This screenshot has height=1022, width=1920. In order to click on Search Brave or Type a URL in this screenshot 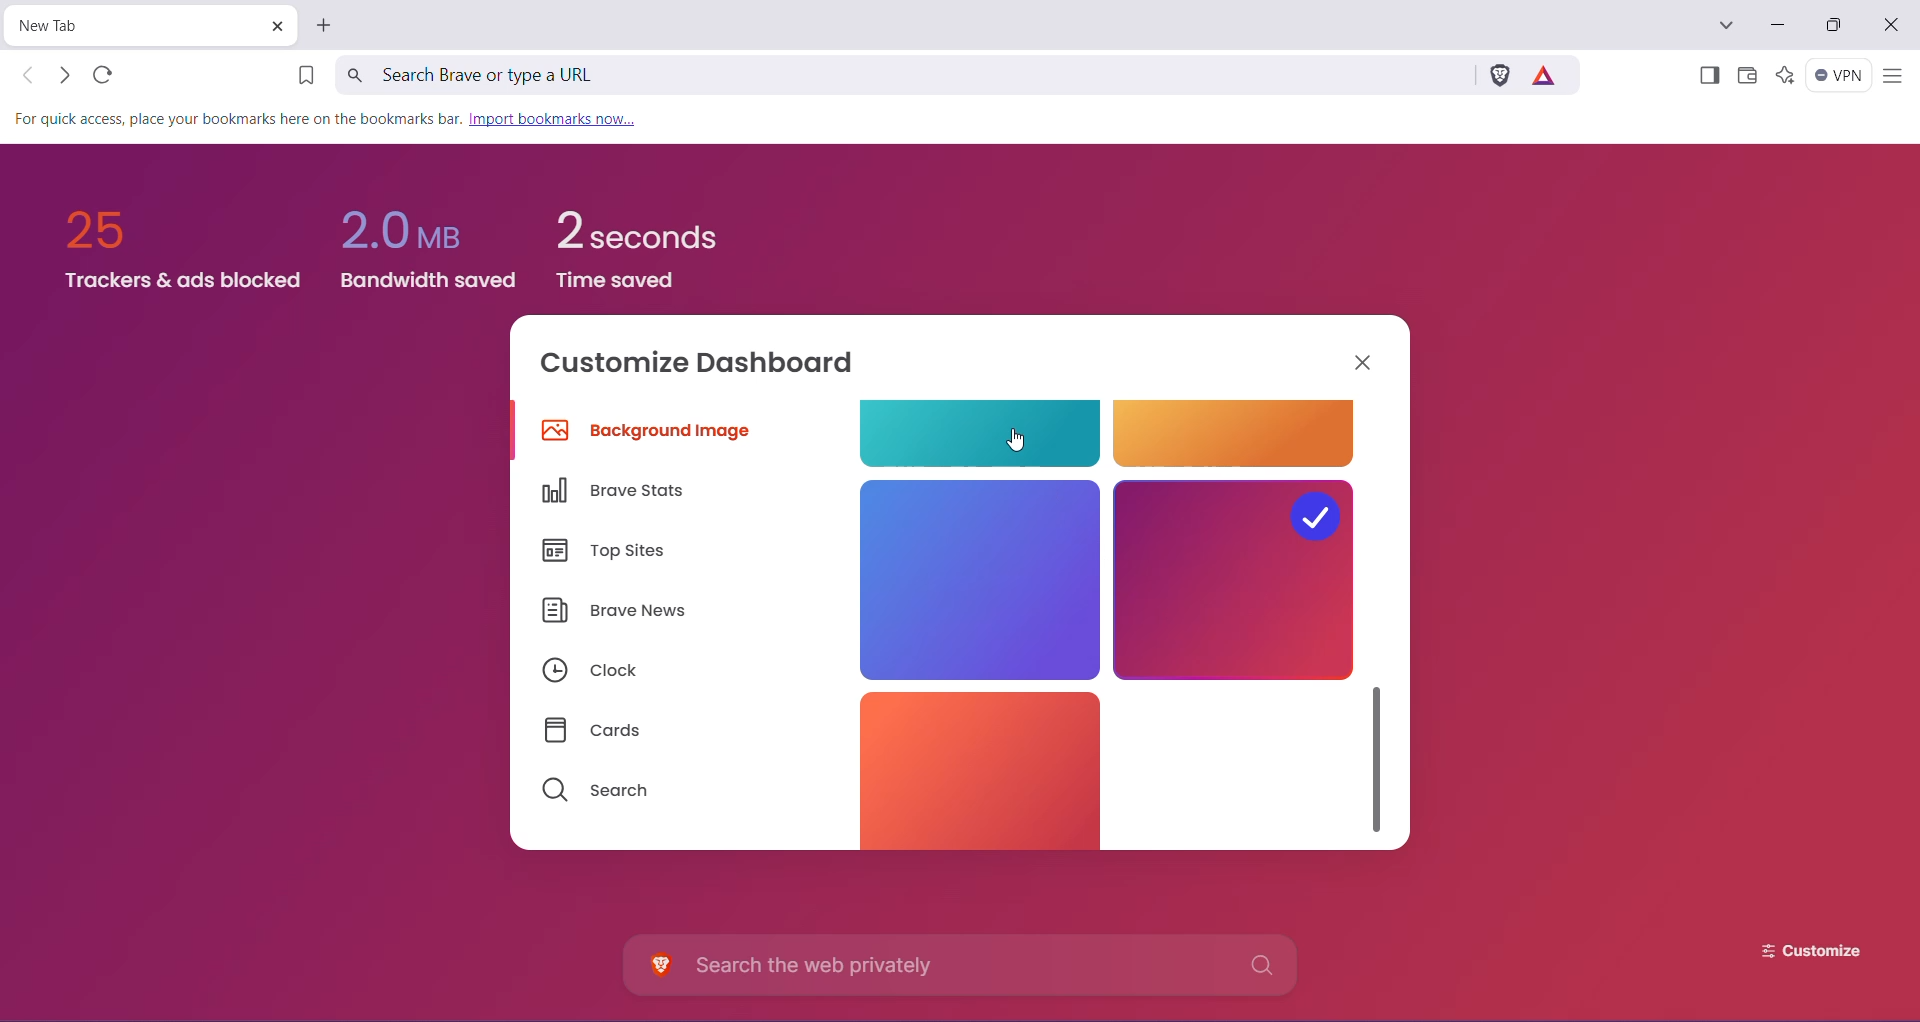, I will do `click(901, 74)`.